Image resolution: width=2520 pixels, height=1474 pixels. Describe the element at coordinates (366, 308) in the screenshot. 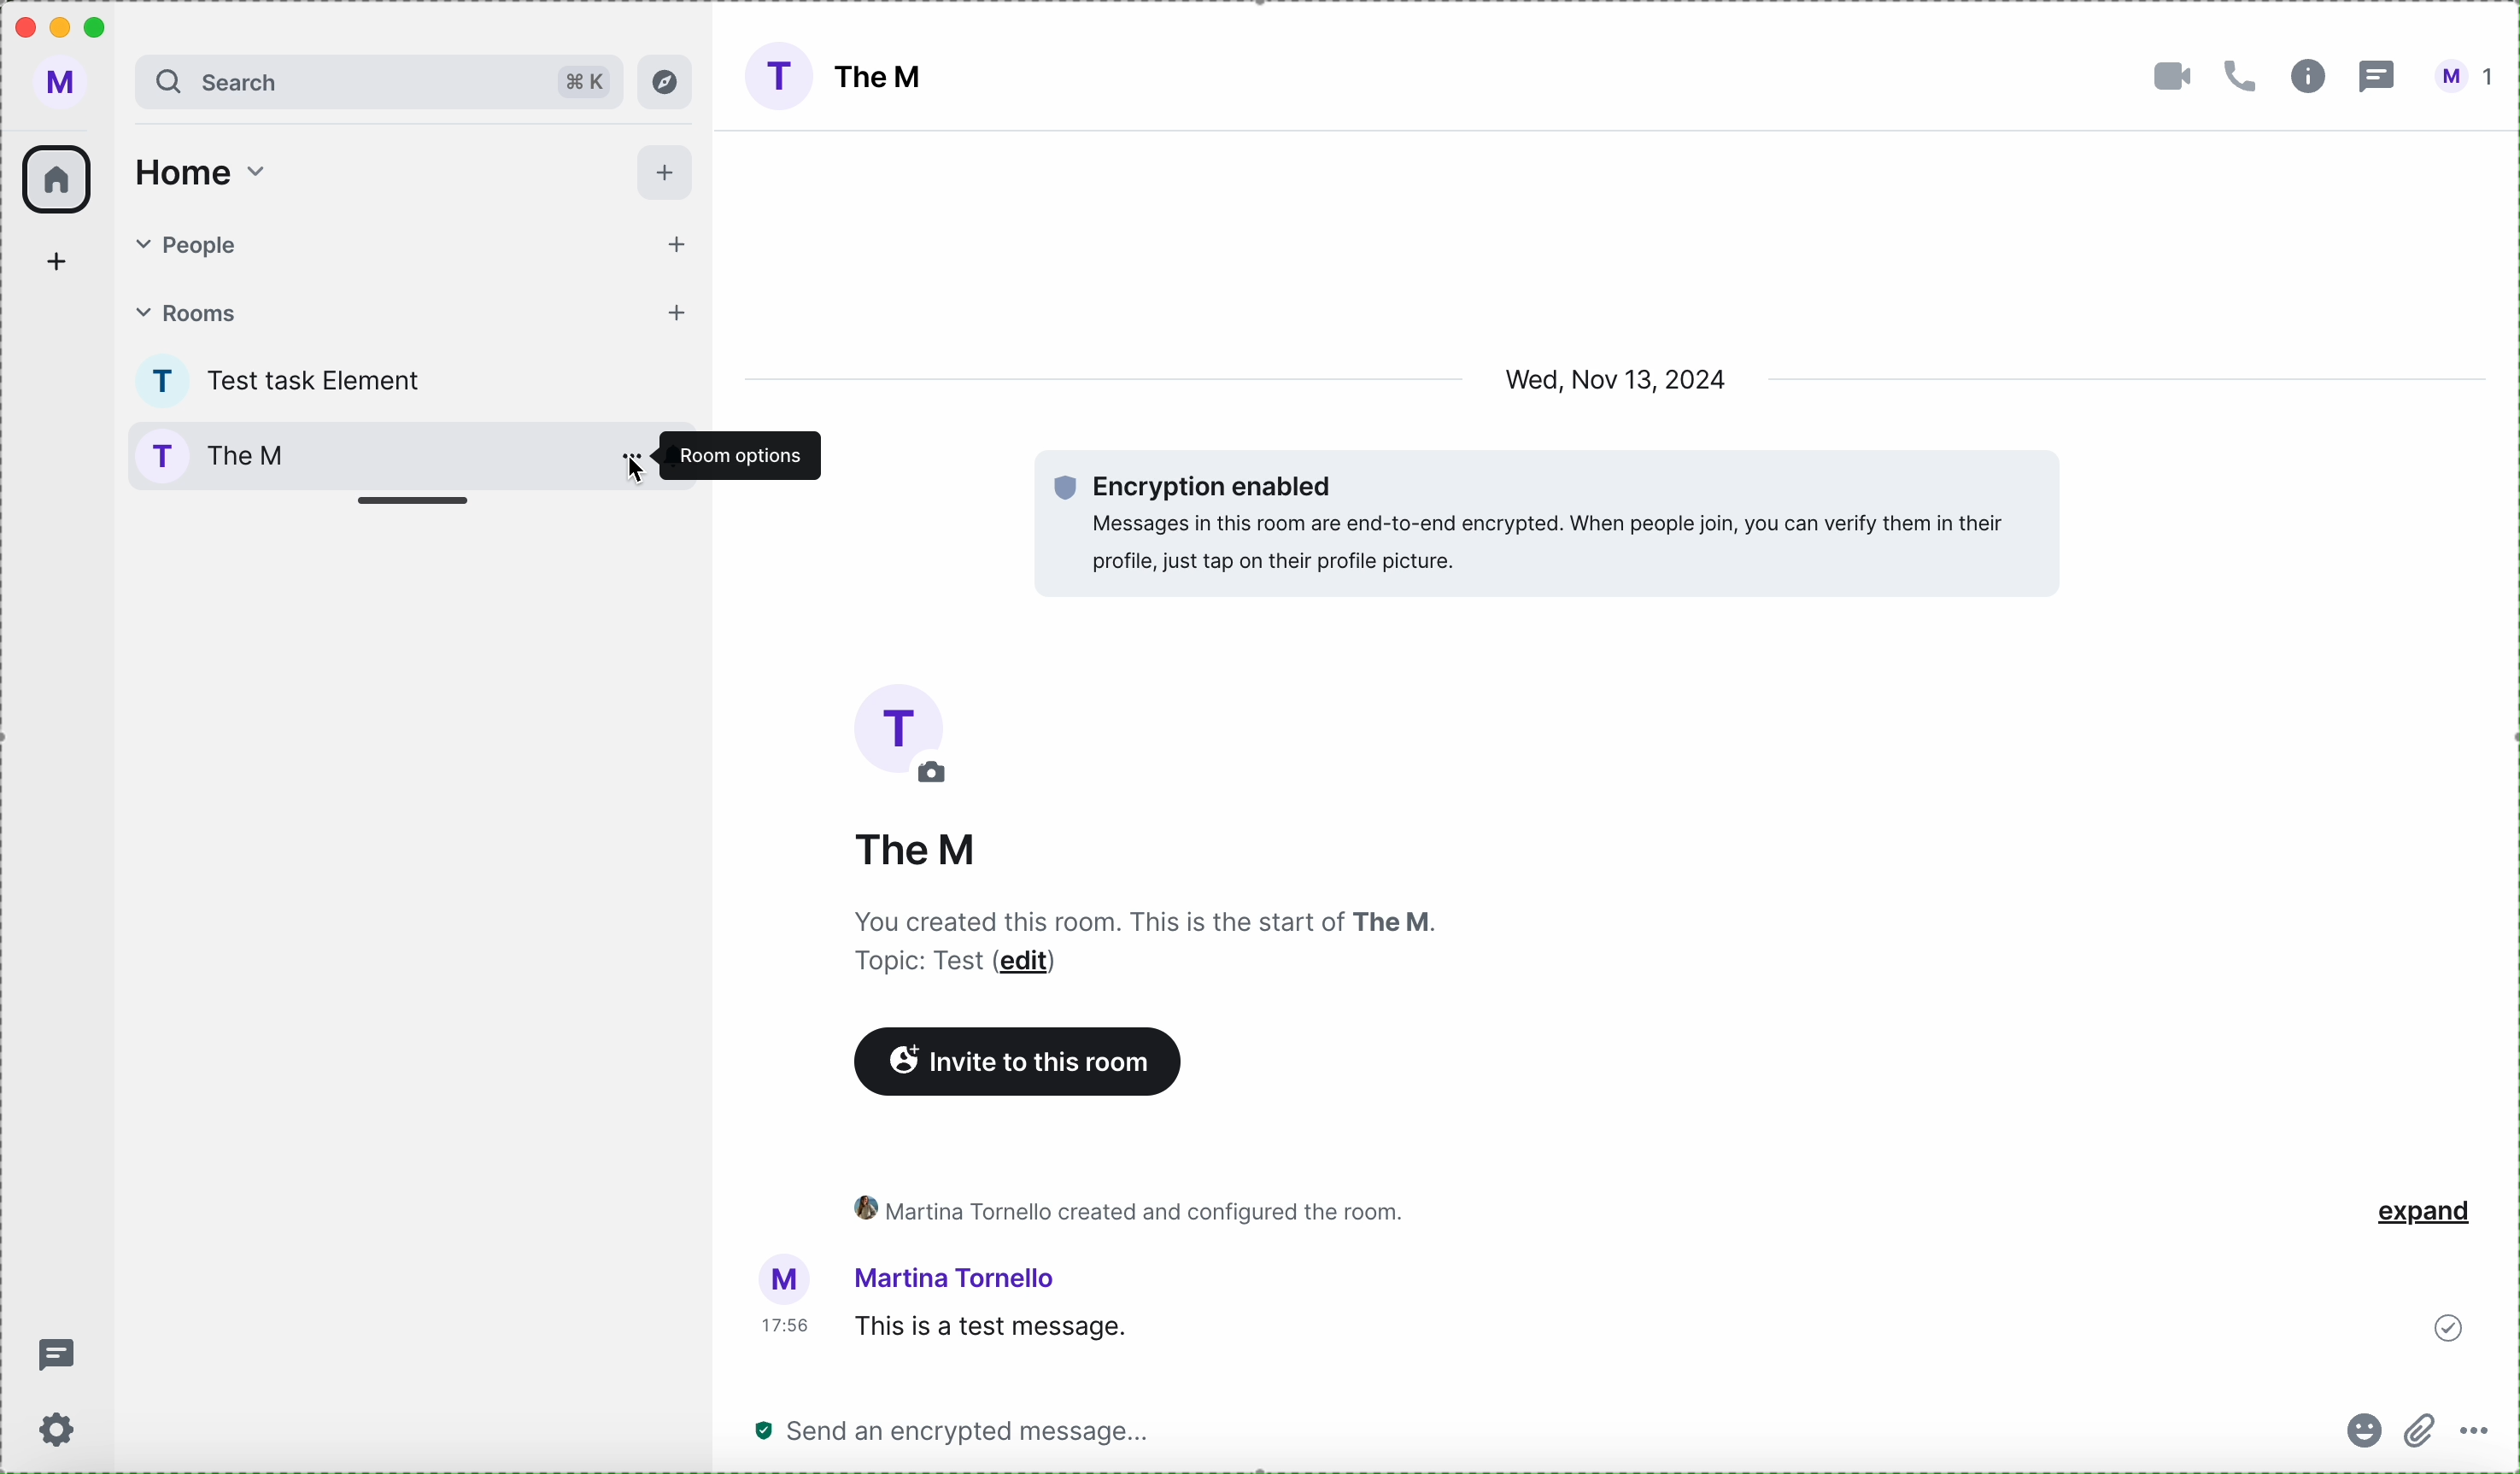

I see `rooms` at that location.